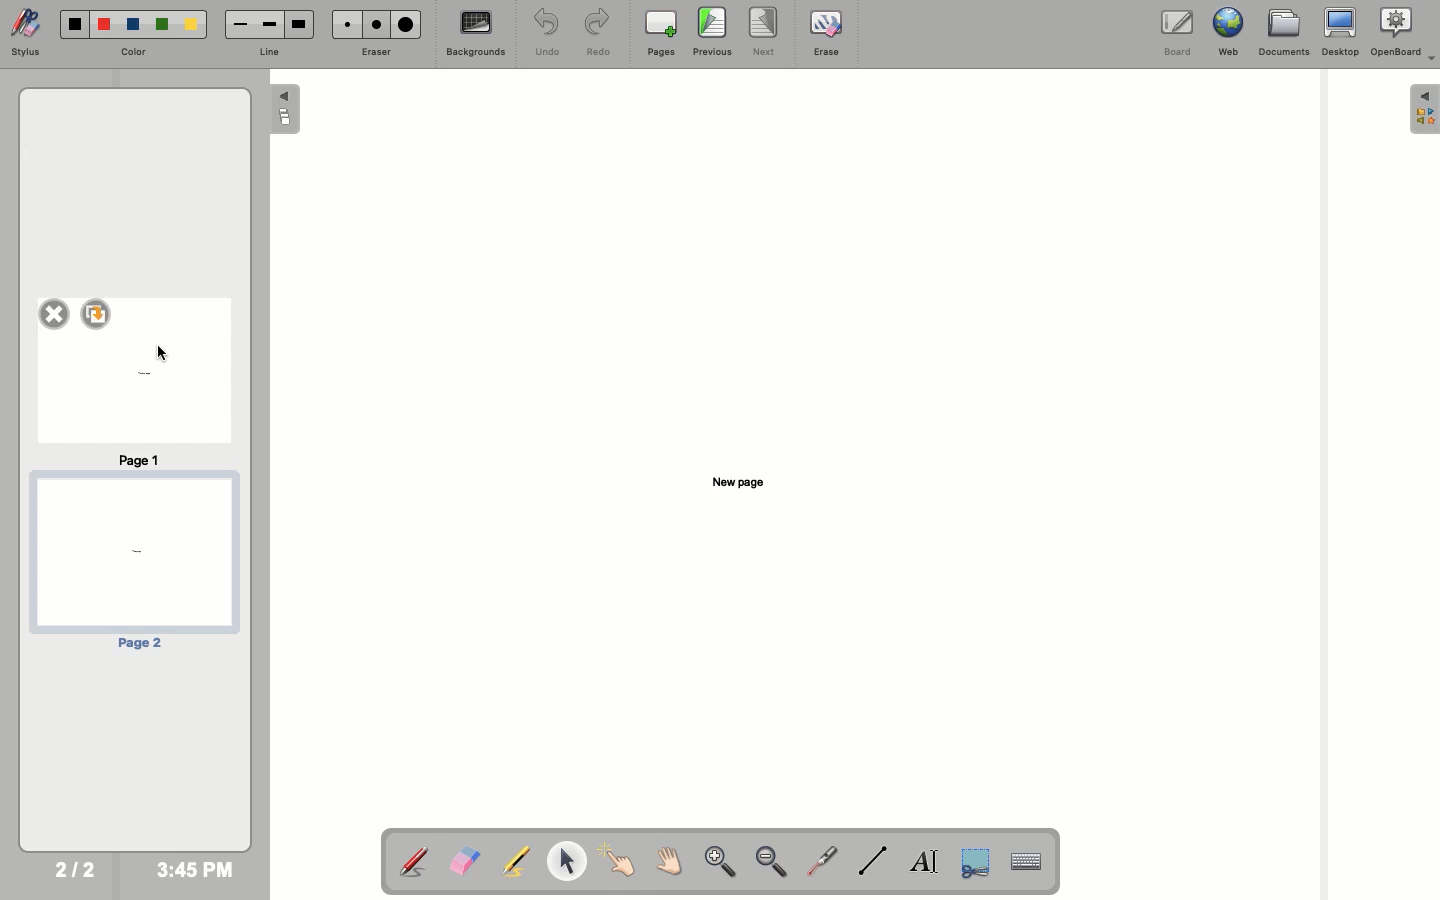 Image resolution: width=1440 pixels, height=900 pixels. What do you see at coordinates (345, 24) in the screenshot?
I see `Small eraser` at bounding box center [345, 24].